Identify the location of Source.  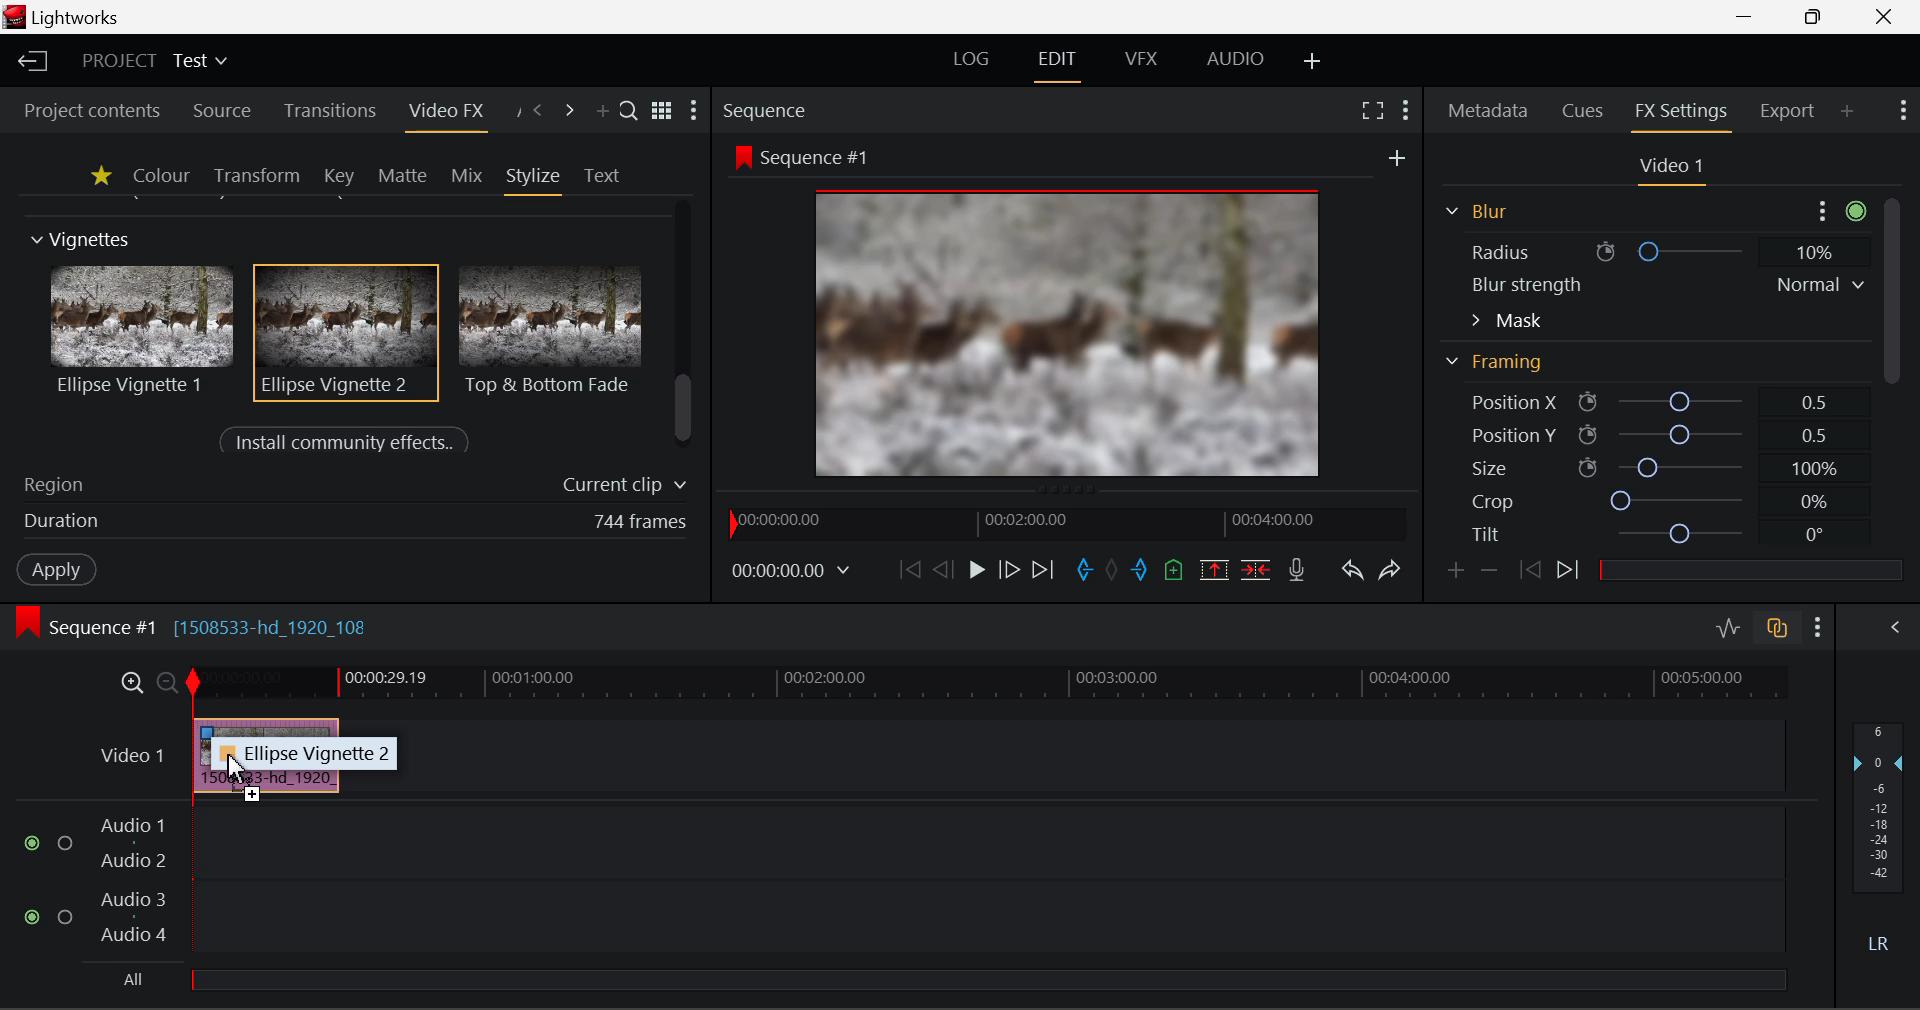
(218, 109).